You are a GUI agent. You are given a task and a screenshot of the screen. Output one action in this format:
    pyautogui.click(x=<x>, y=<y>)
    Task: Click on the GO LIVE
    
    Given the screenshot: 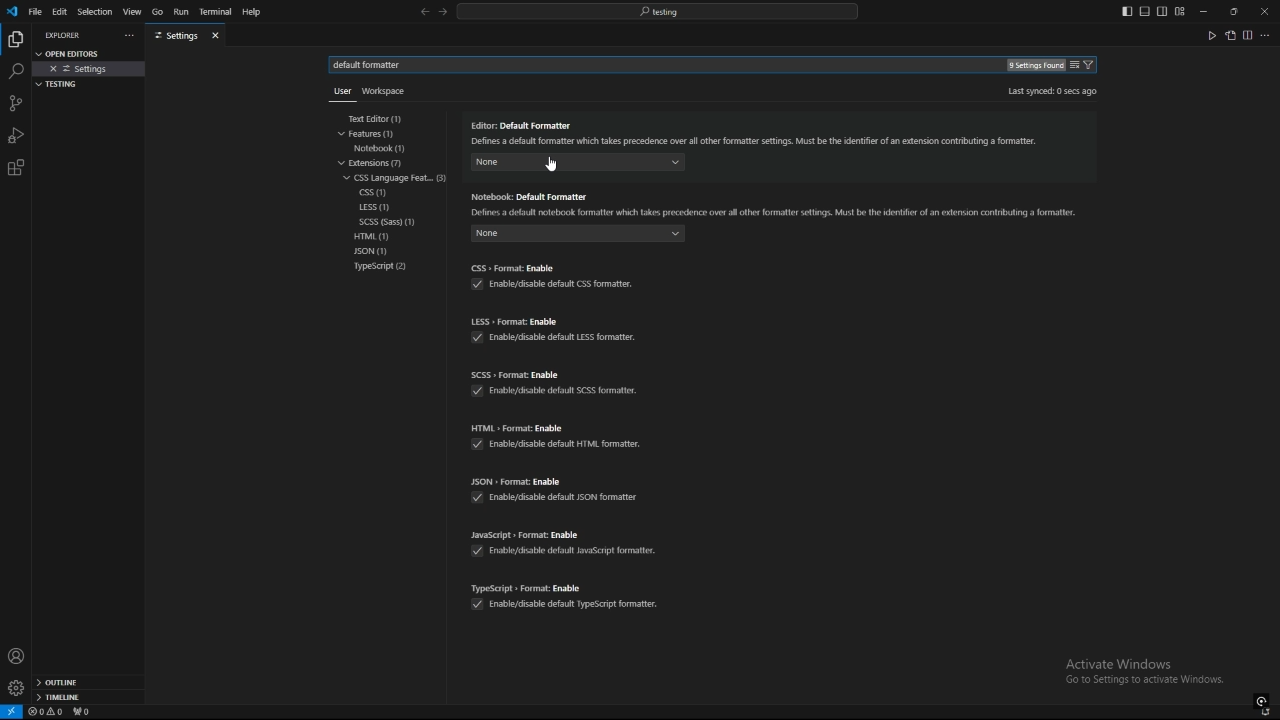 What is the action you would take?
    pyautogui.click(x=1262, y=700)
    